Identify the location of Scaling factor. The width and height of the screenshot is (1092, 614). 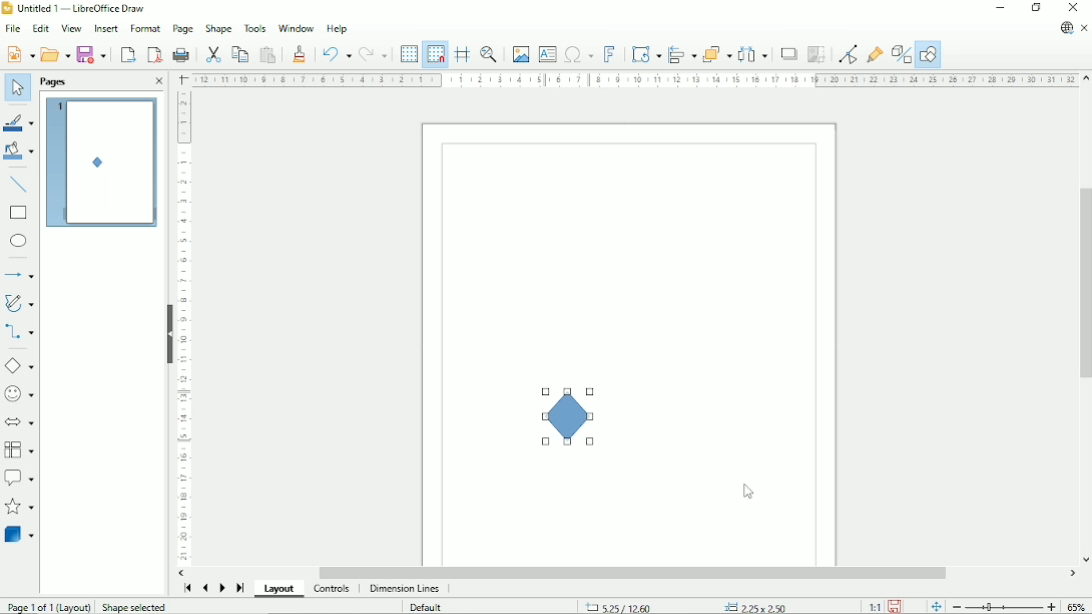
(874, 606).